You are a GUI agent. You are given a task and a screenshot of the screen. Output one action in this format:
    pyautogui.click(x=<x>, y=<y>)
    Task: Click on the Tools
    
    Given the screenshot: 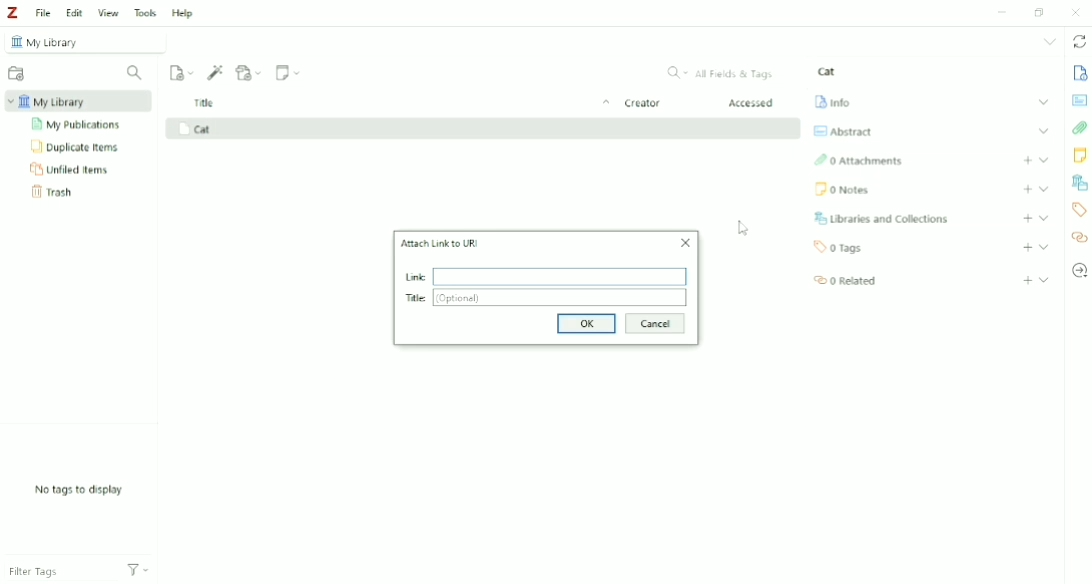 What is the action you would take?
    pyautogui.click(x=145, y=12)
    